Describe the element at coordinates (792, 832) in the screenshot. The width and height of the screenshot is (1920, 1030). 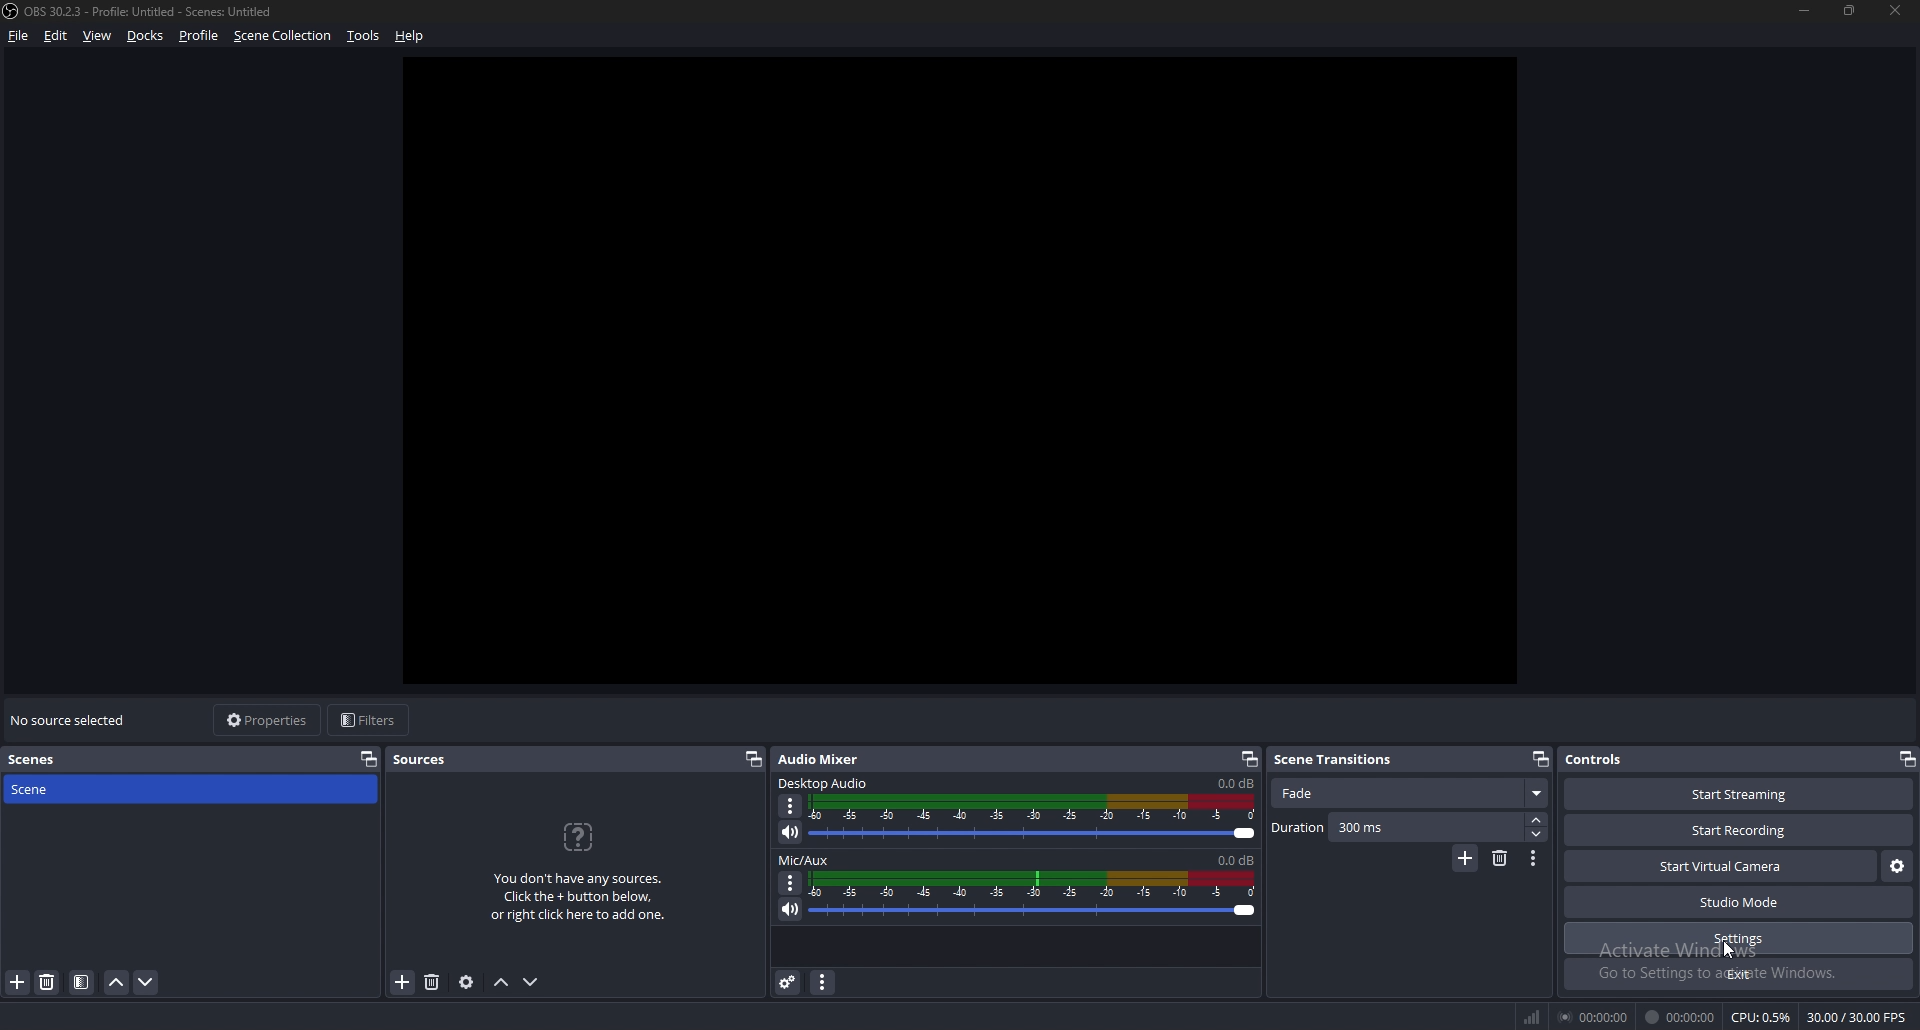
I see `mute` at that location.